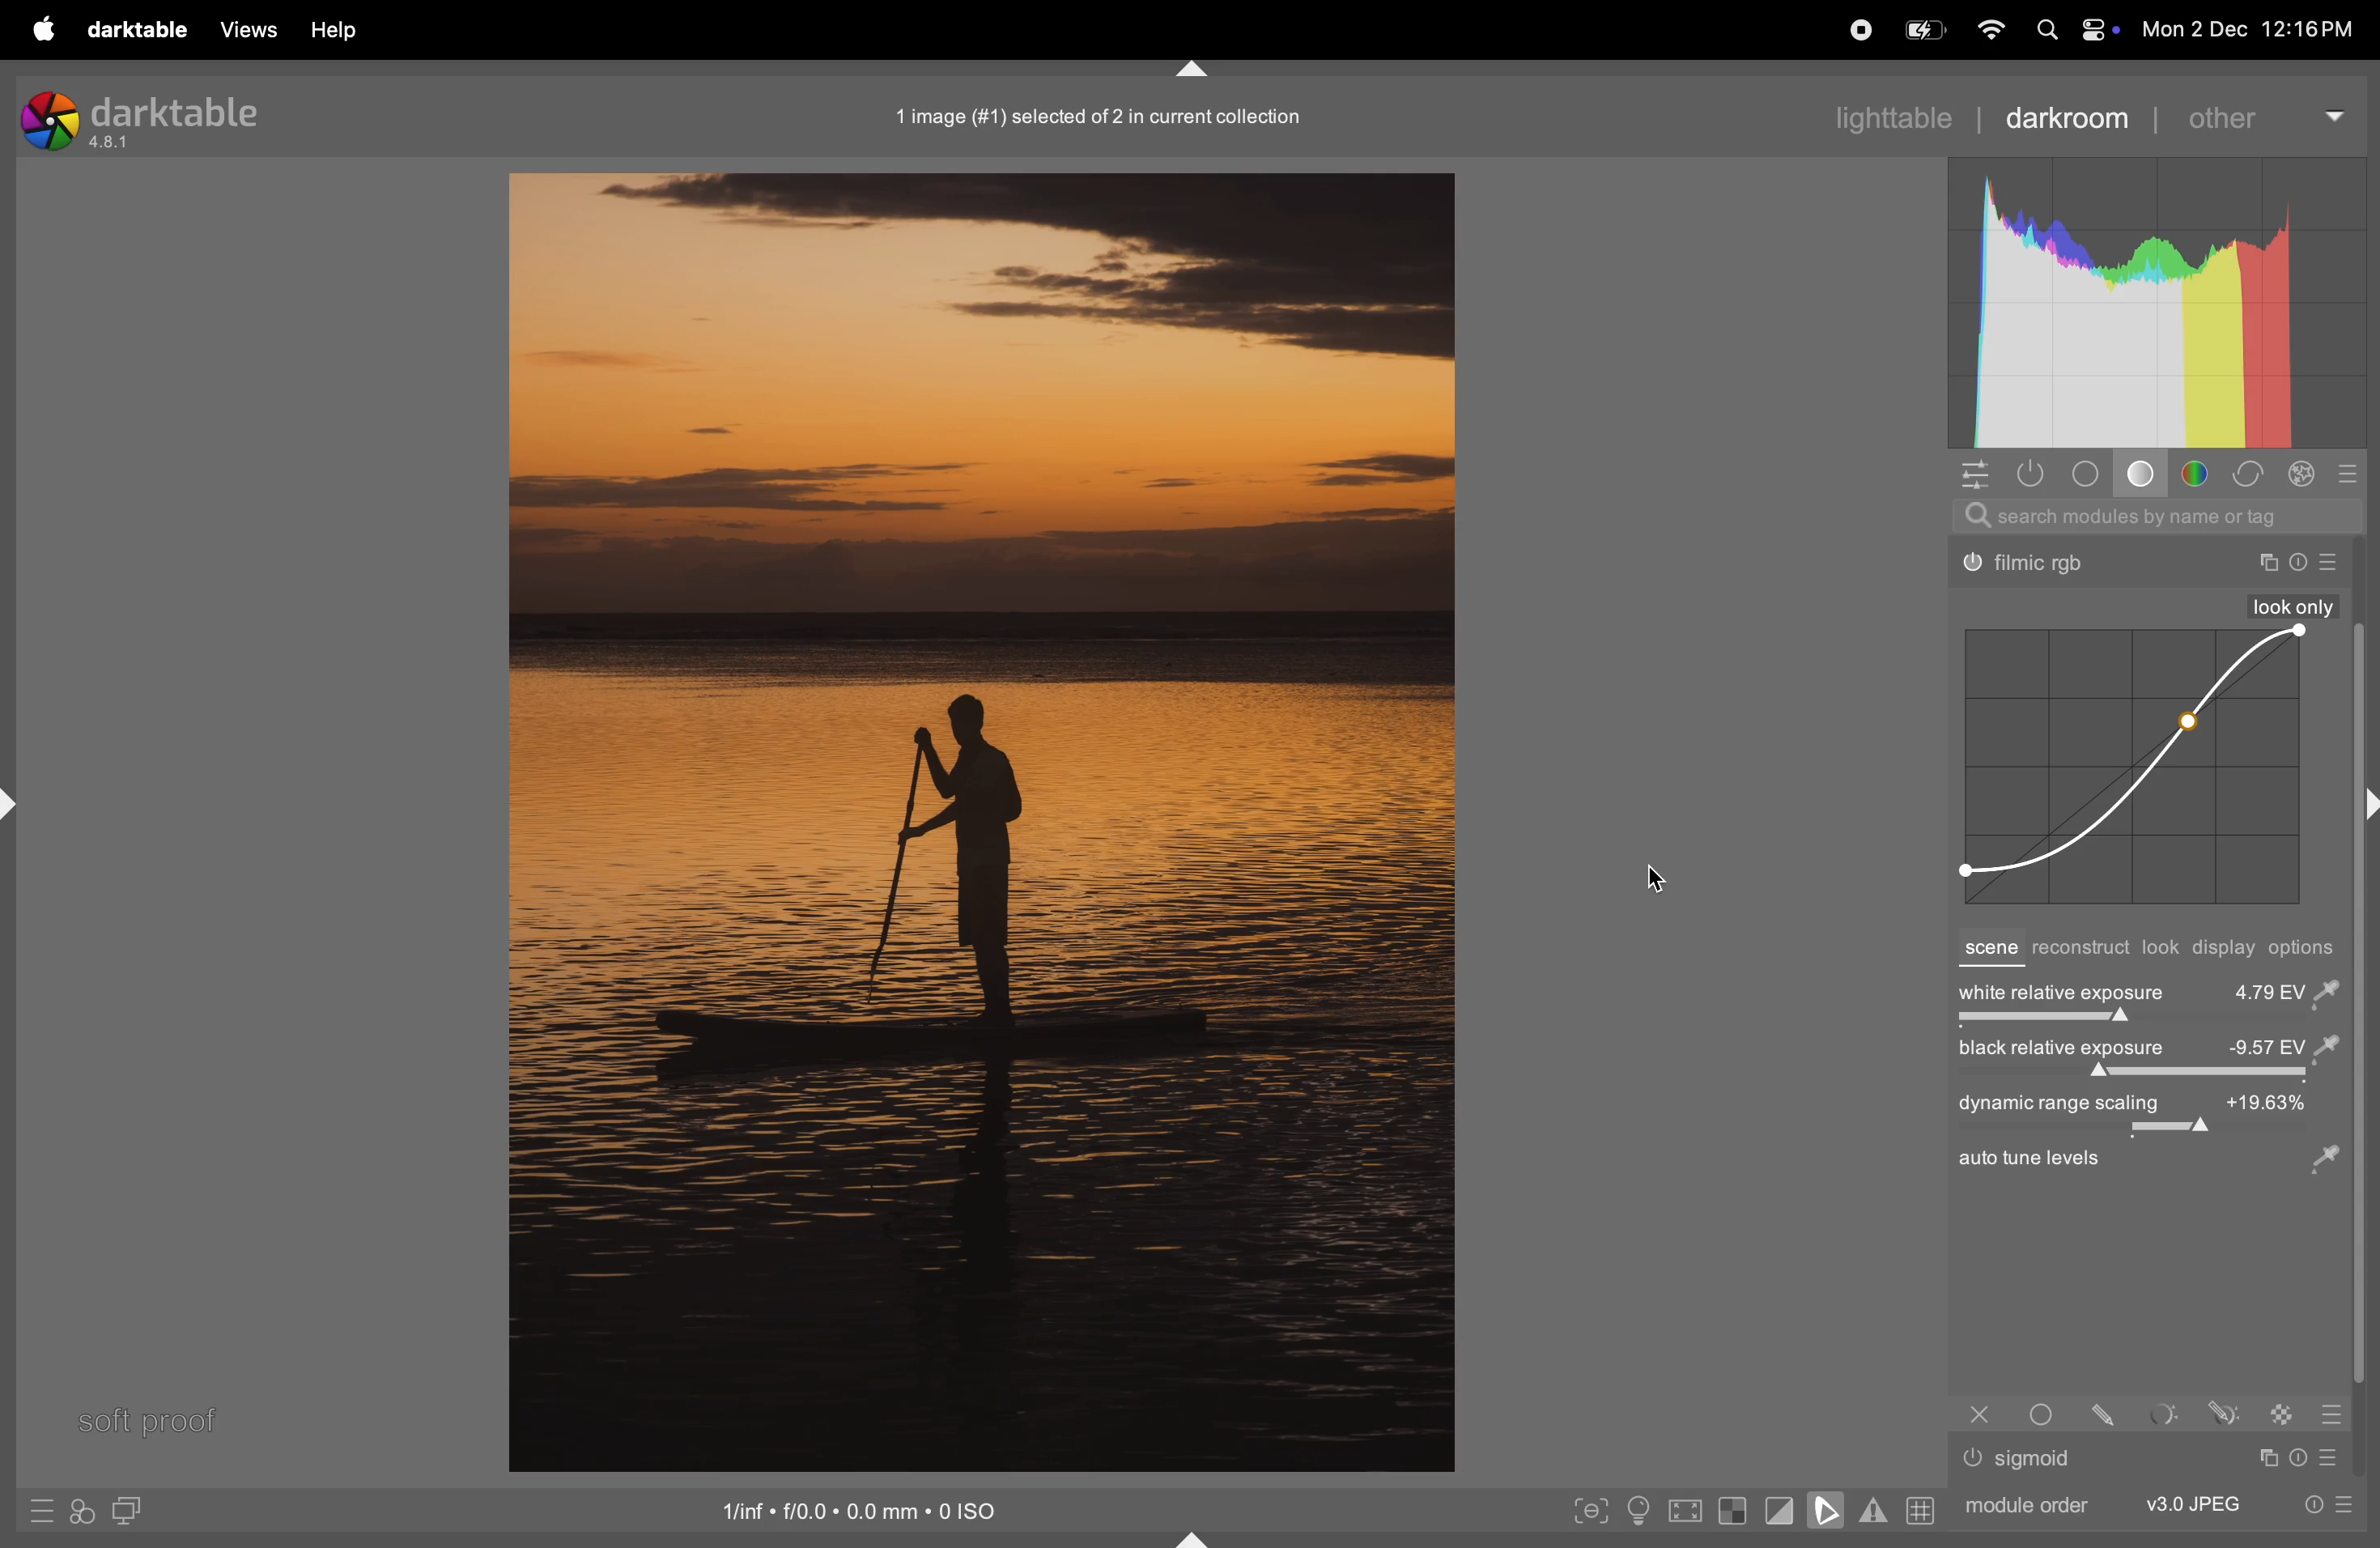 The width and height of the screenshot is (2380, 1548). What do you see at coordinates (1988, 950) in the screenshot?
I see `scene` at bounding box center [1988, 950].